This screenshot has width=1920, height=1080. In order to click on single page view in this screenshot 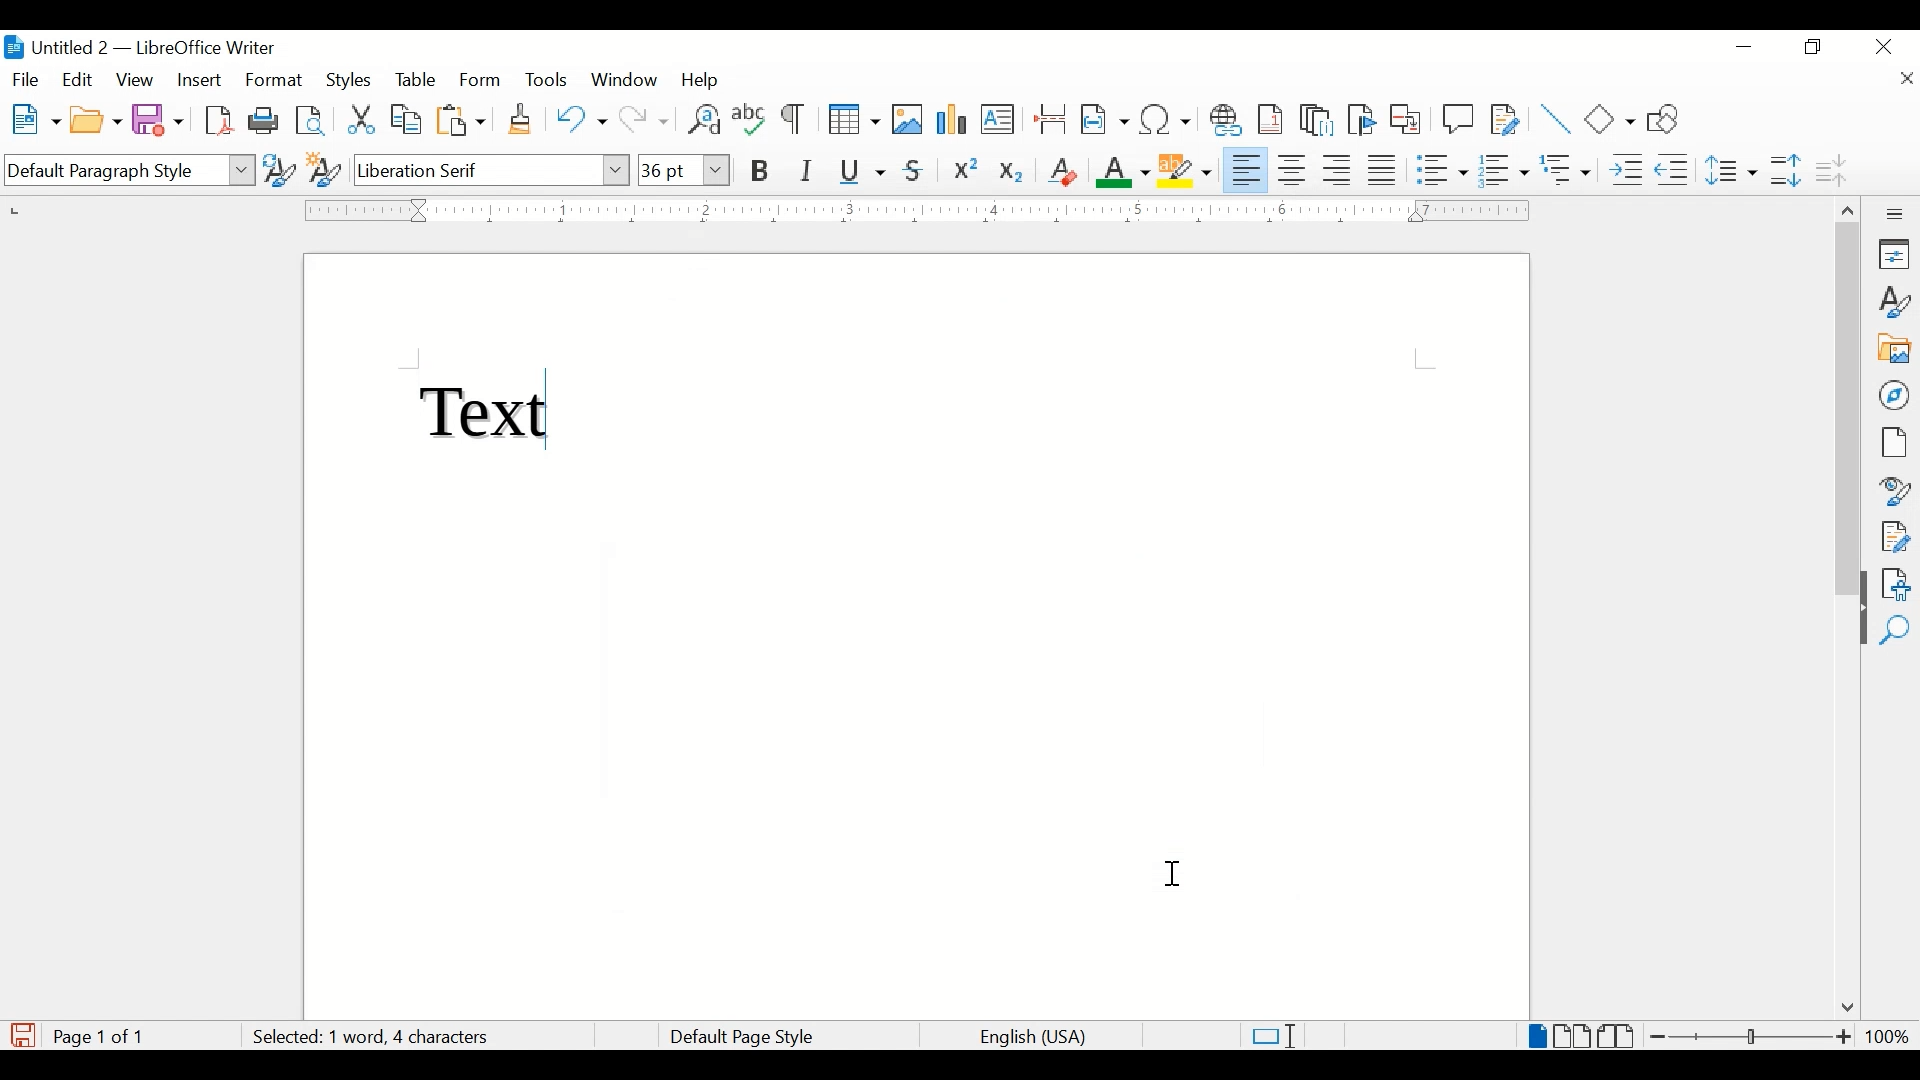, I will do `click(1538, 1036)`.